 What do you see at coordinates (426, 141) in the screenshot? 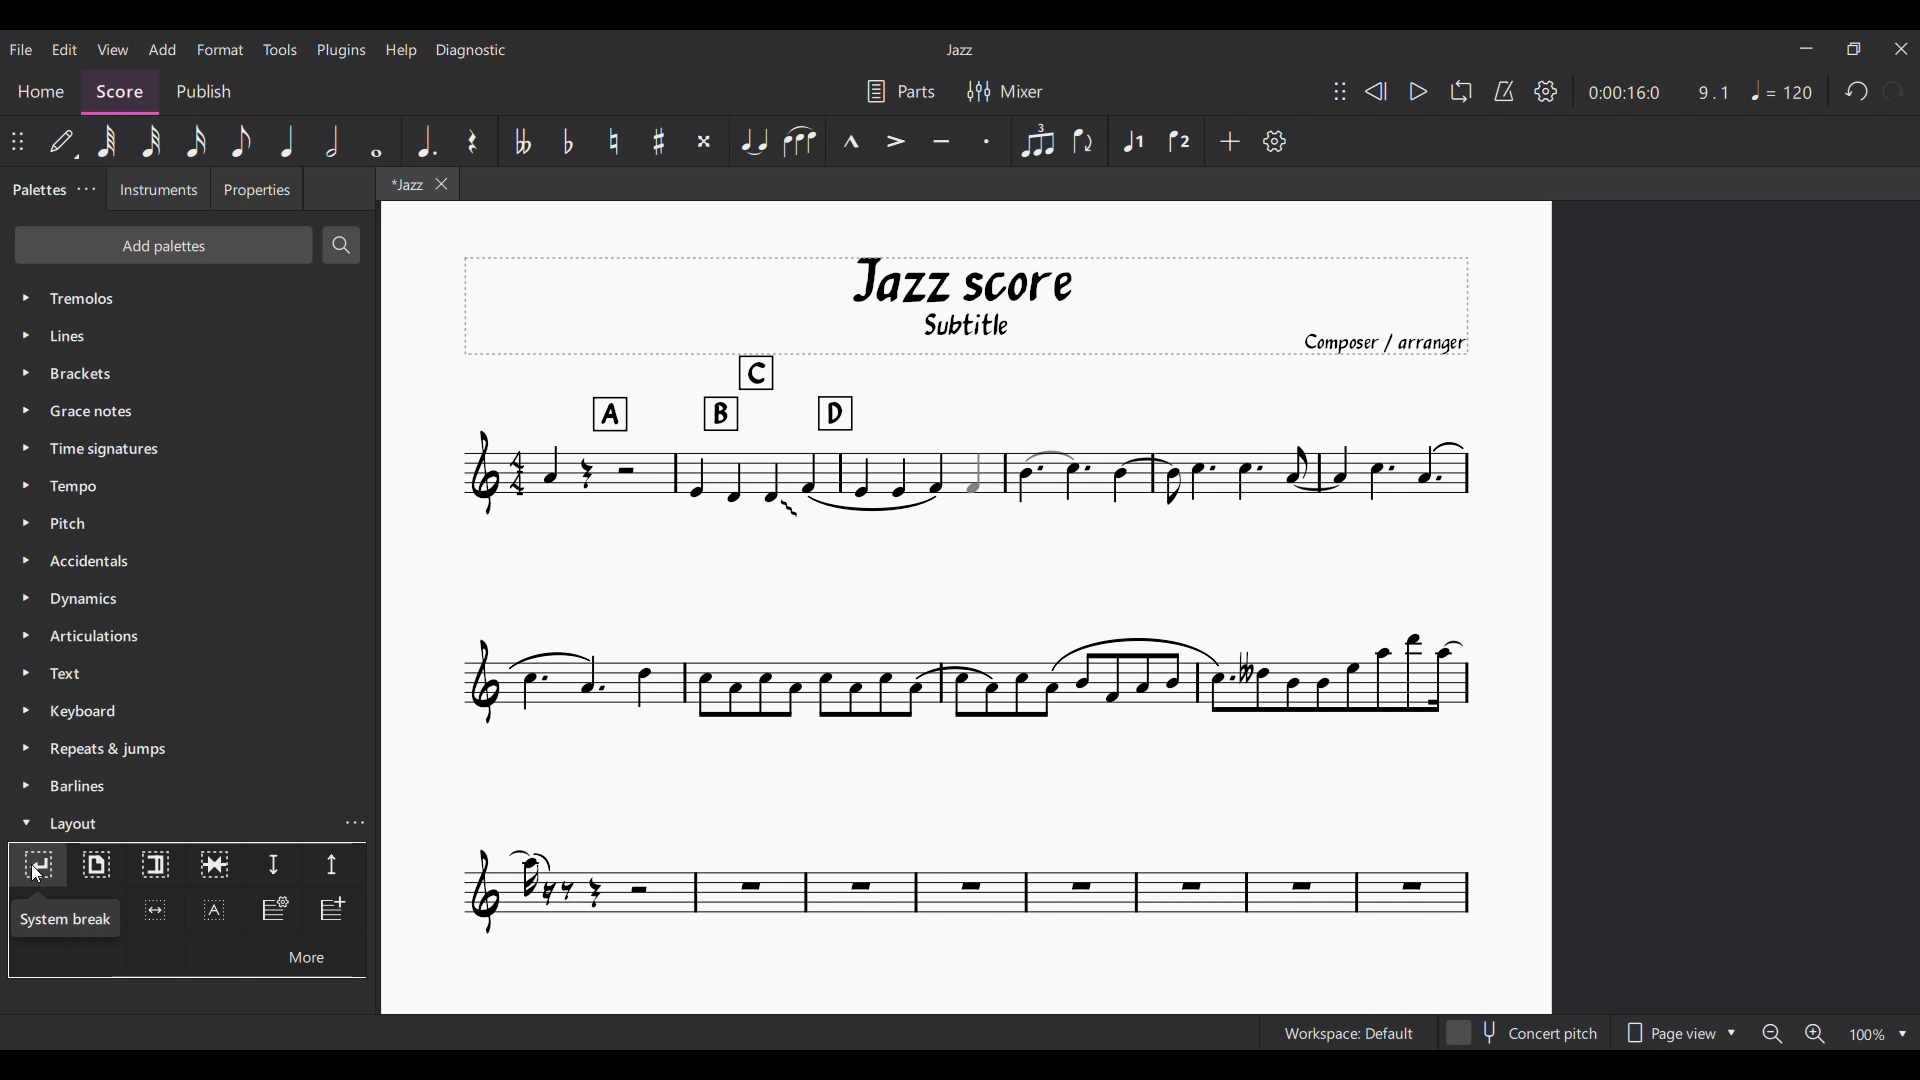
I see `Augmentation dot` at bounding box center [426, 141].